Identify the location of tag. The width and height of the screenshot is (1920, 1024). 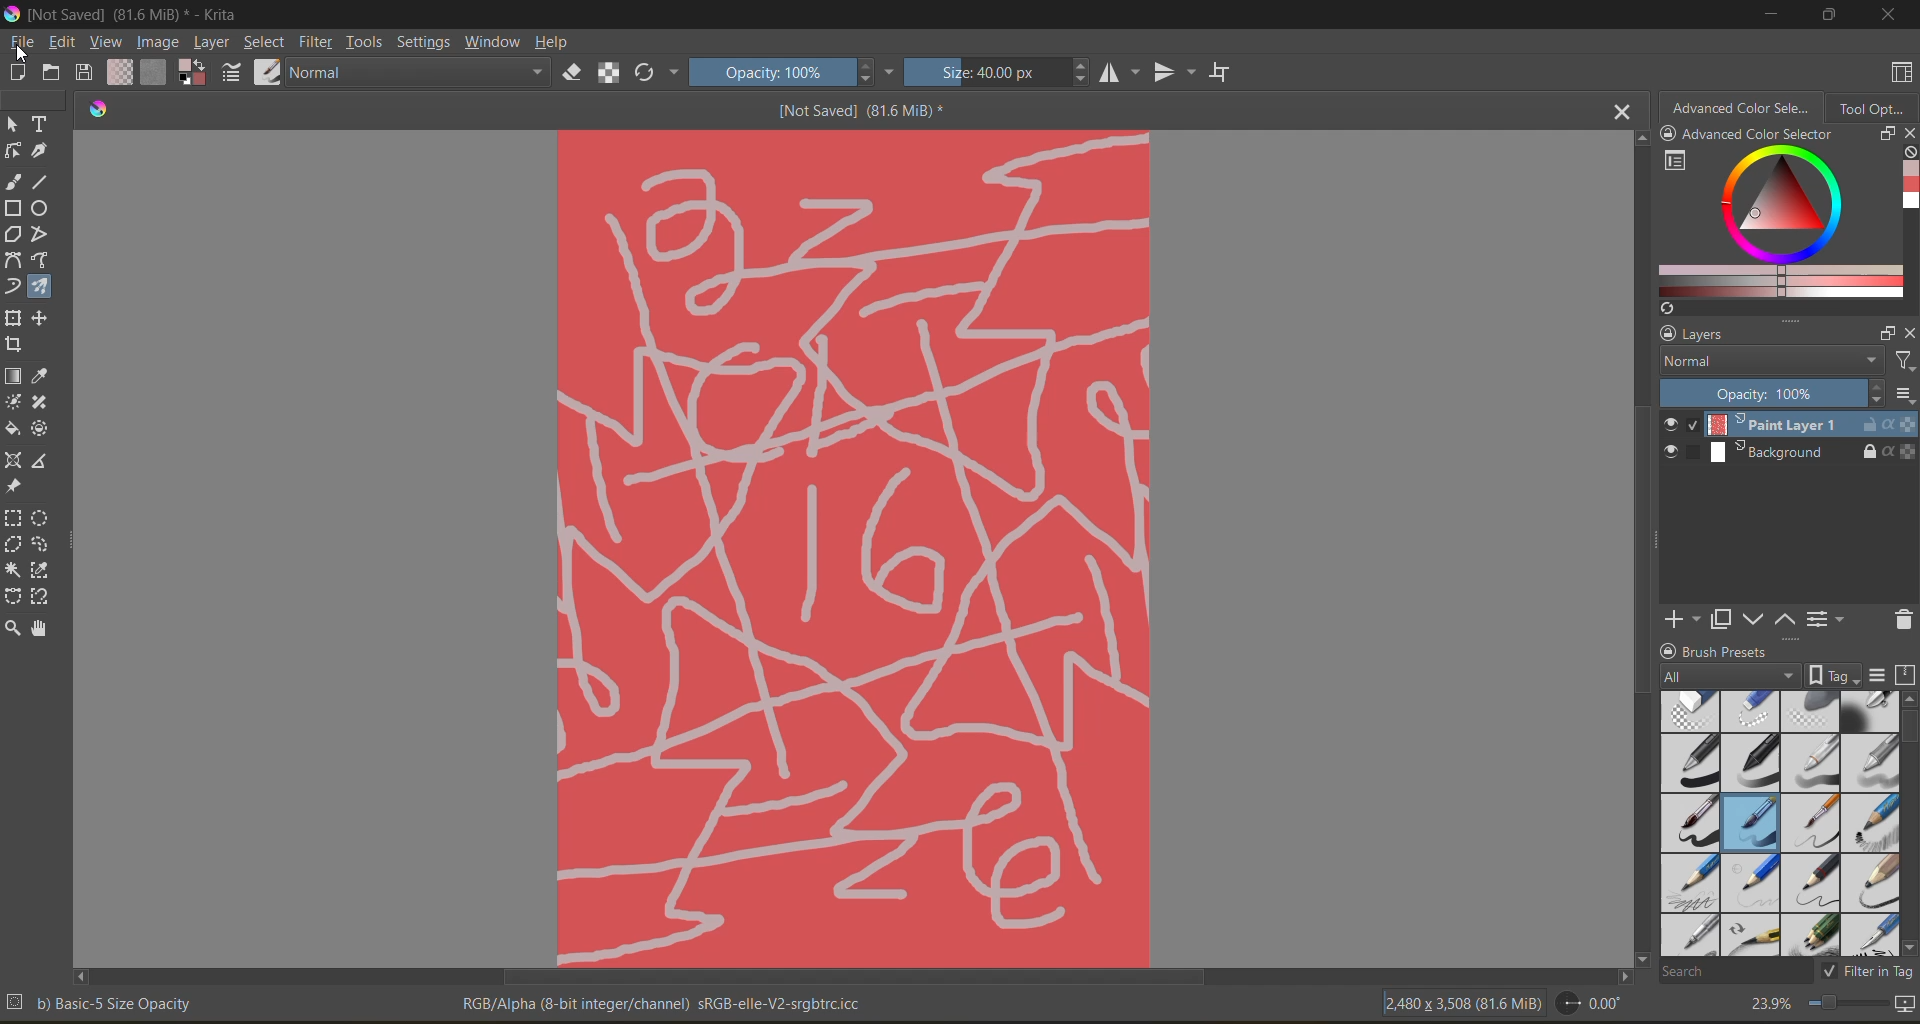
(1731, 677).